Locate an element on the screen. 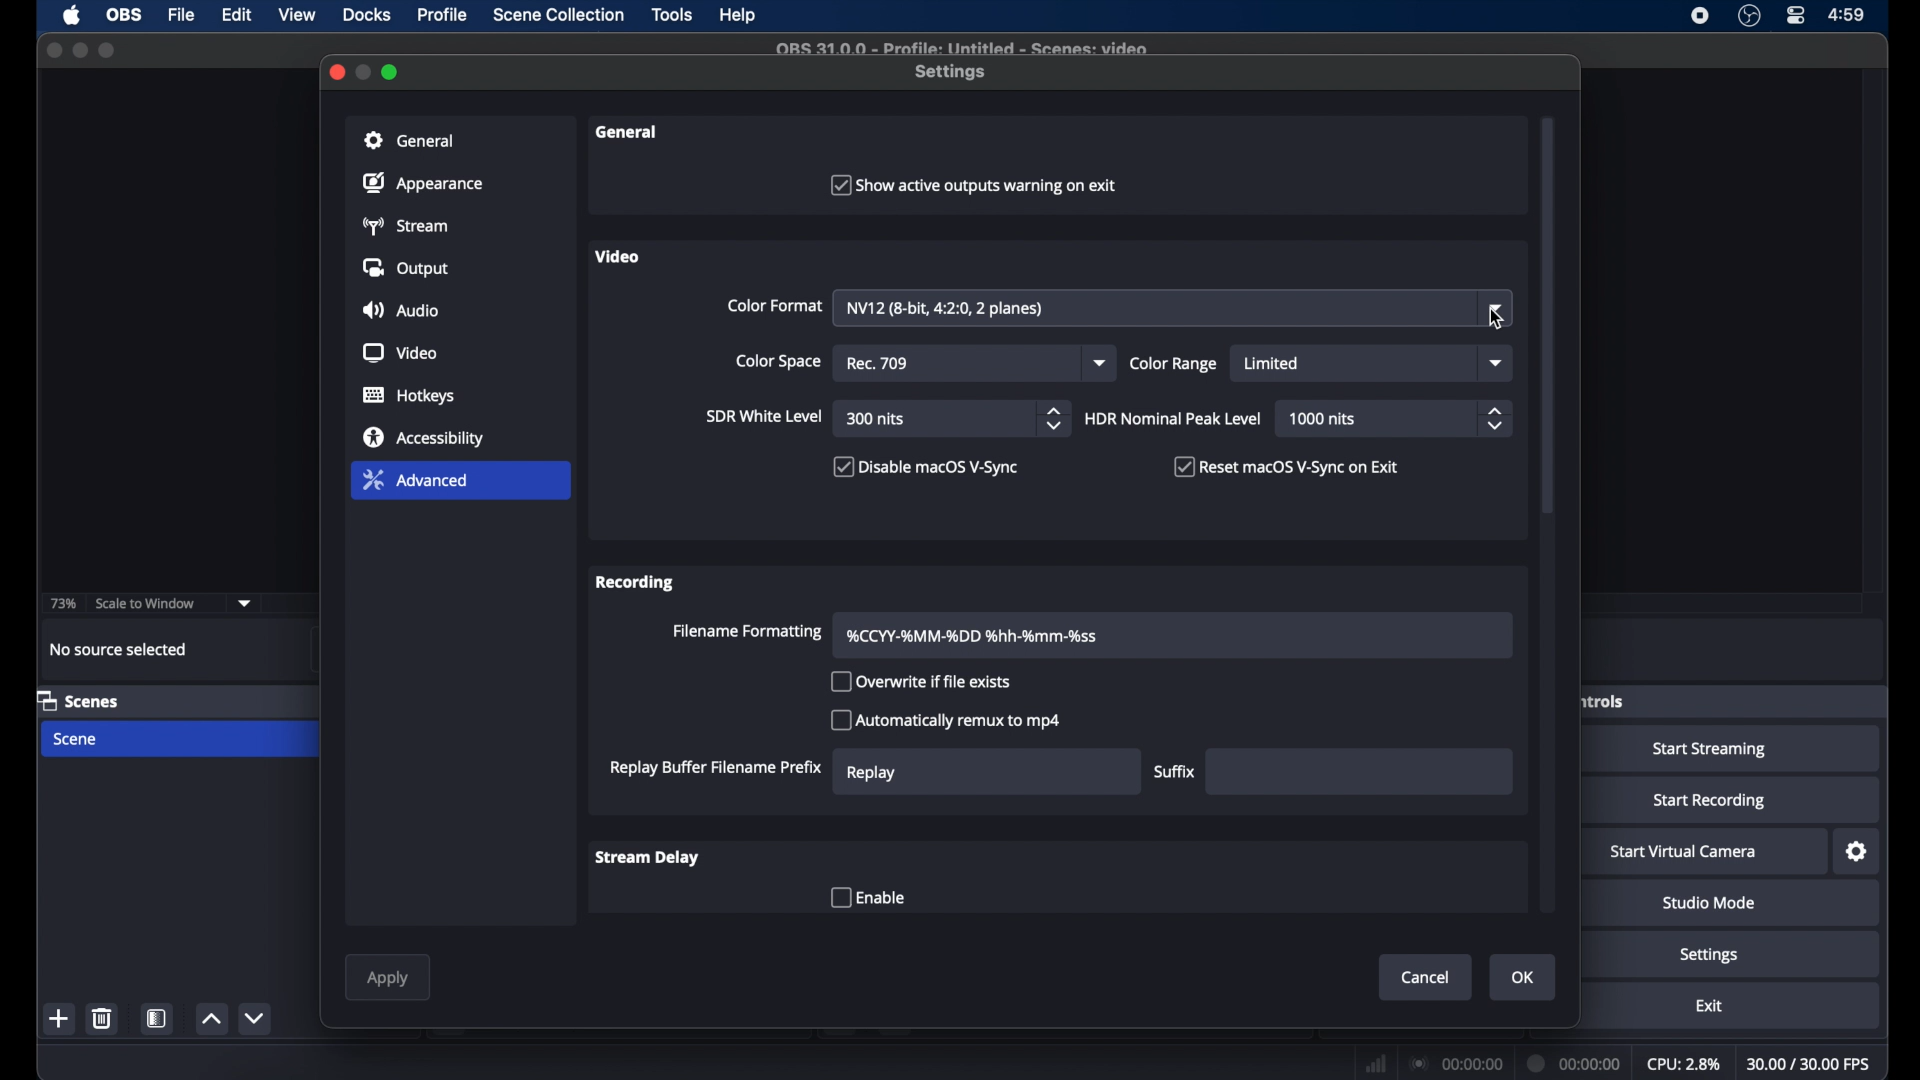 The image size is (1920, 1080). ok is located at coordinates (1524, 978).